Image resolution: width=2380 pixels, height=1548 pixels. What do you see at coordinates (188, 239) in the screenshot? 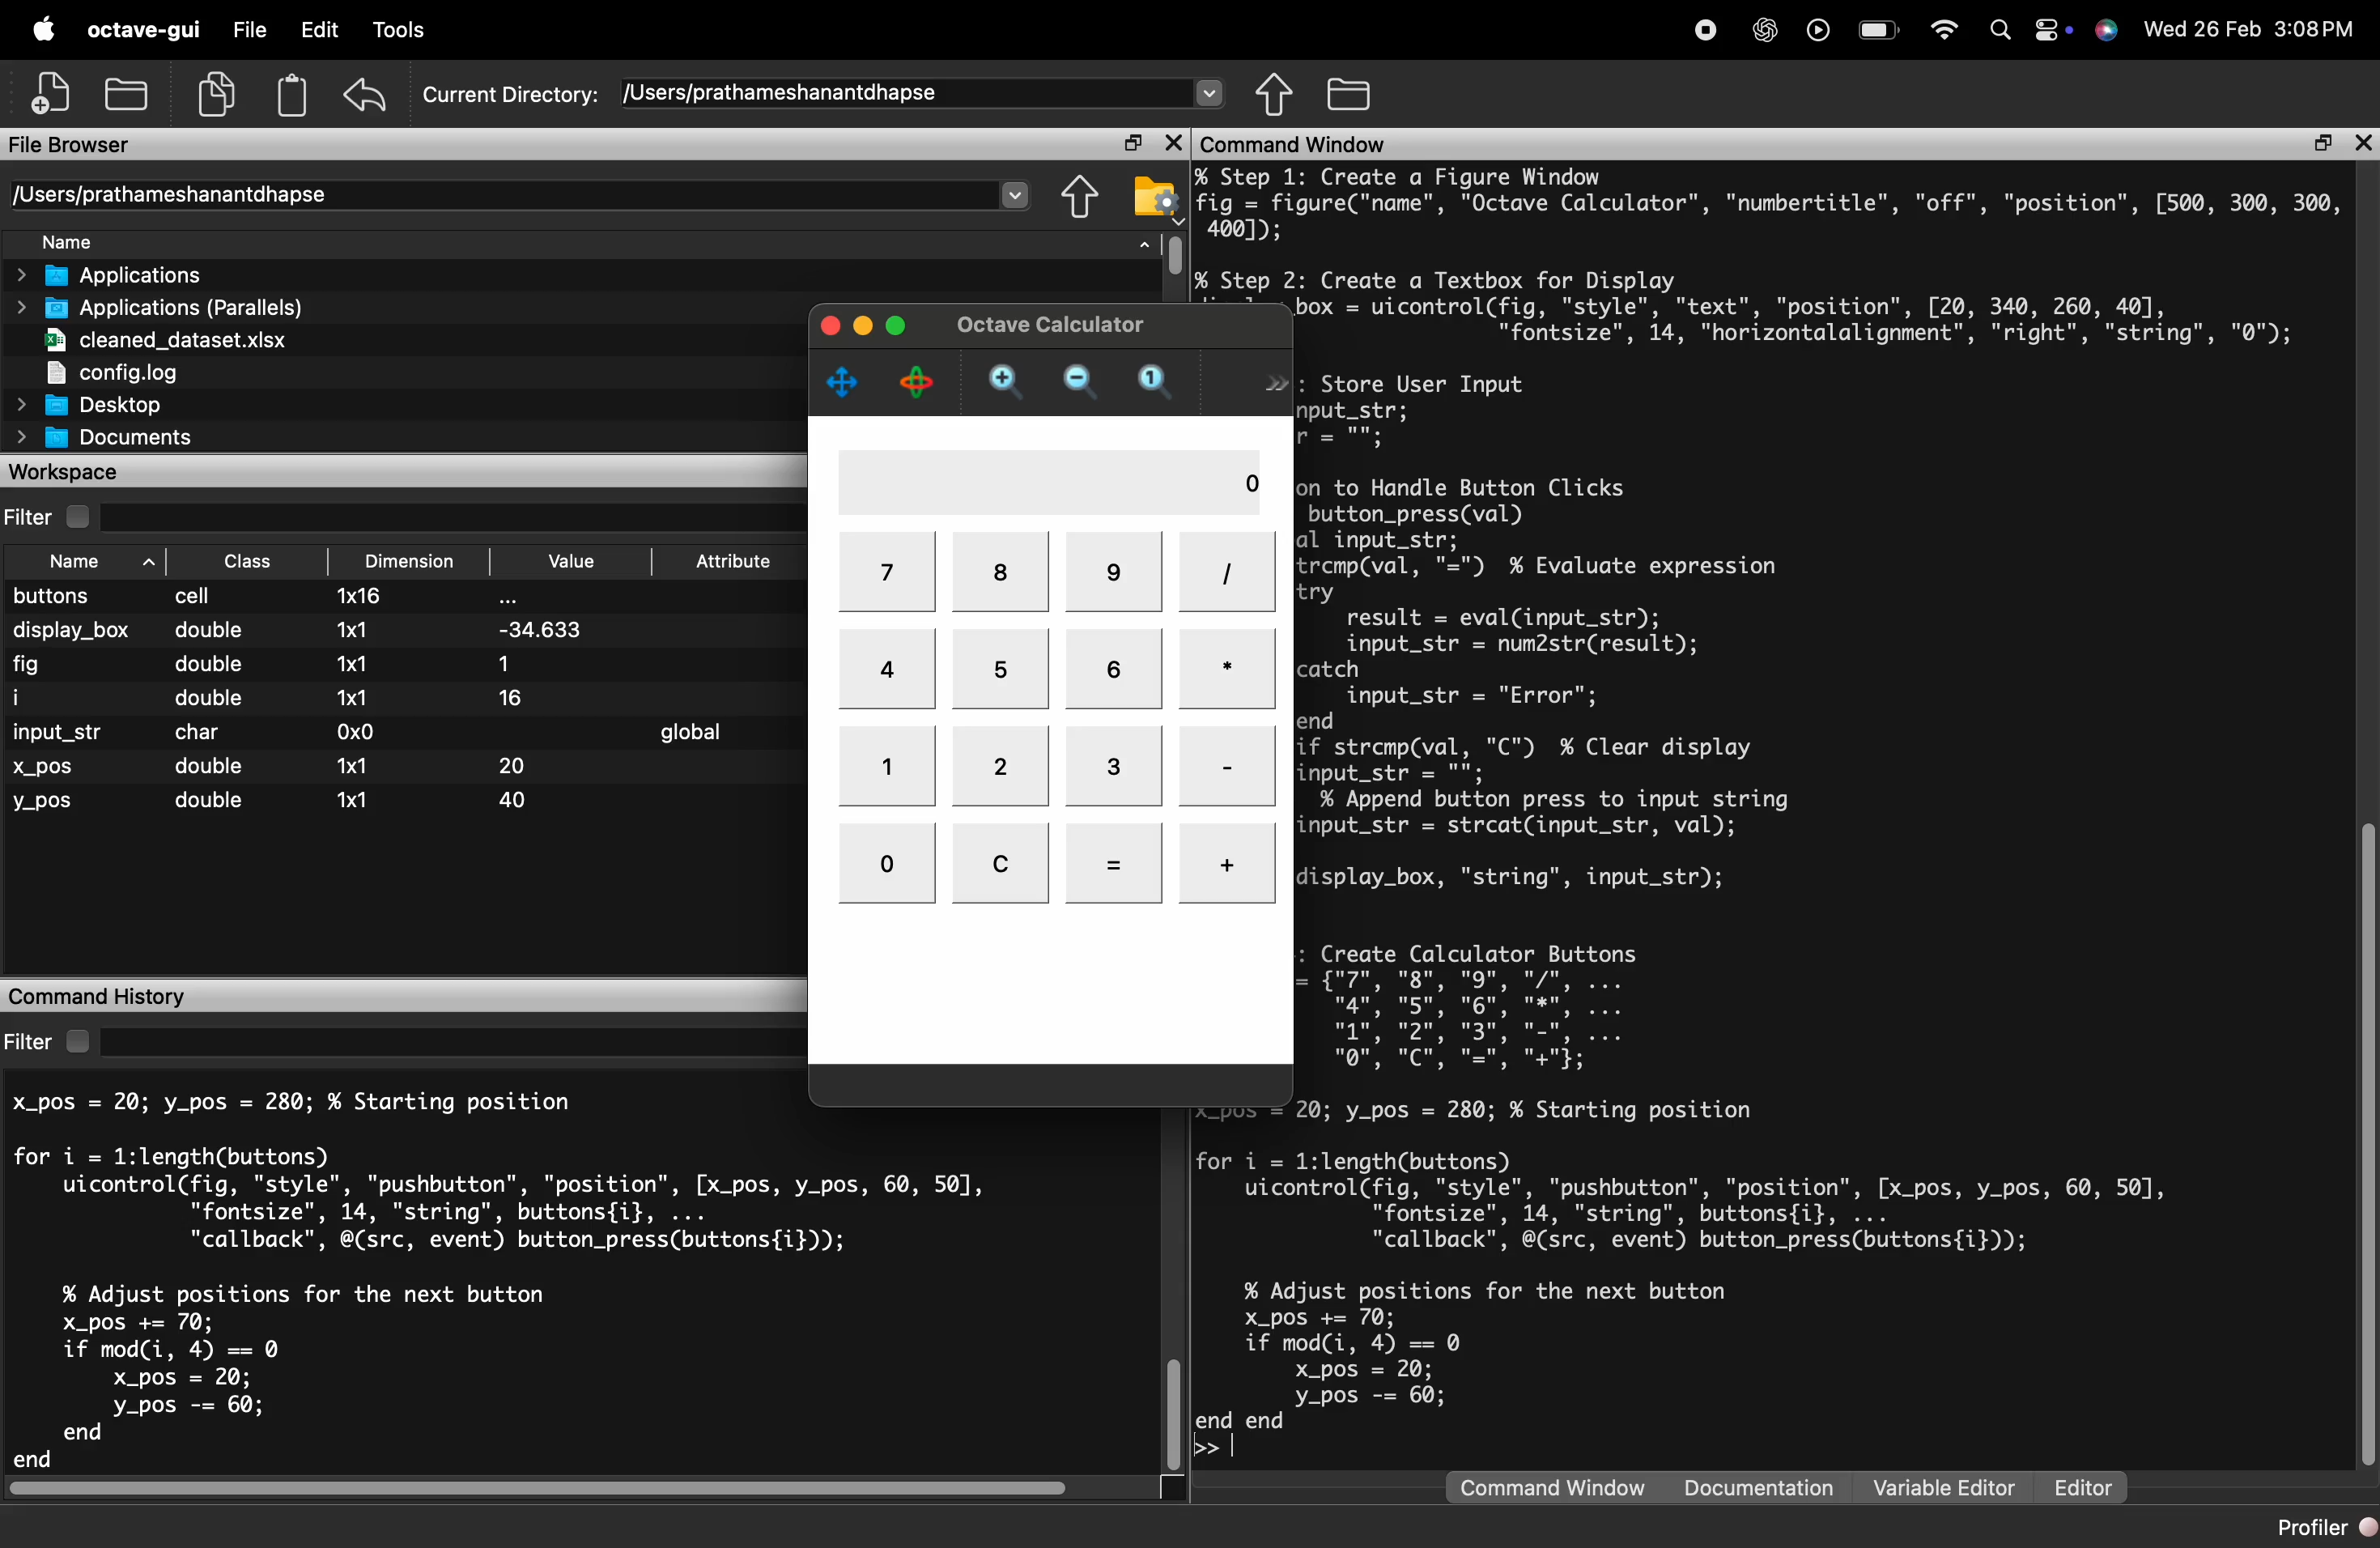
I see `Name` at bounding box center [188, 239].